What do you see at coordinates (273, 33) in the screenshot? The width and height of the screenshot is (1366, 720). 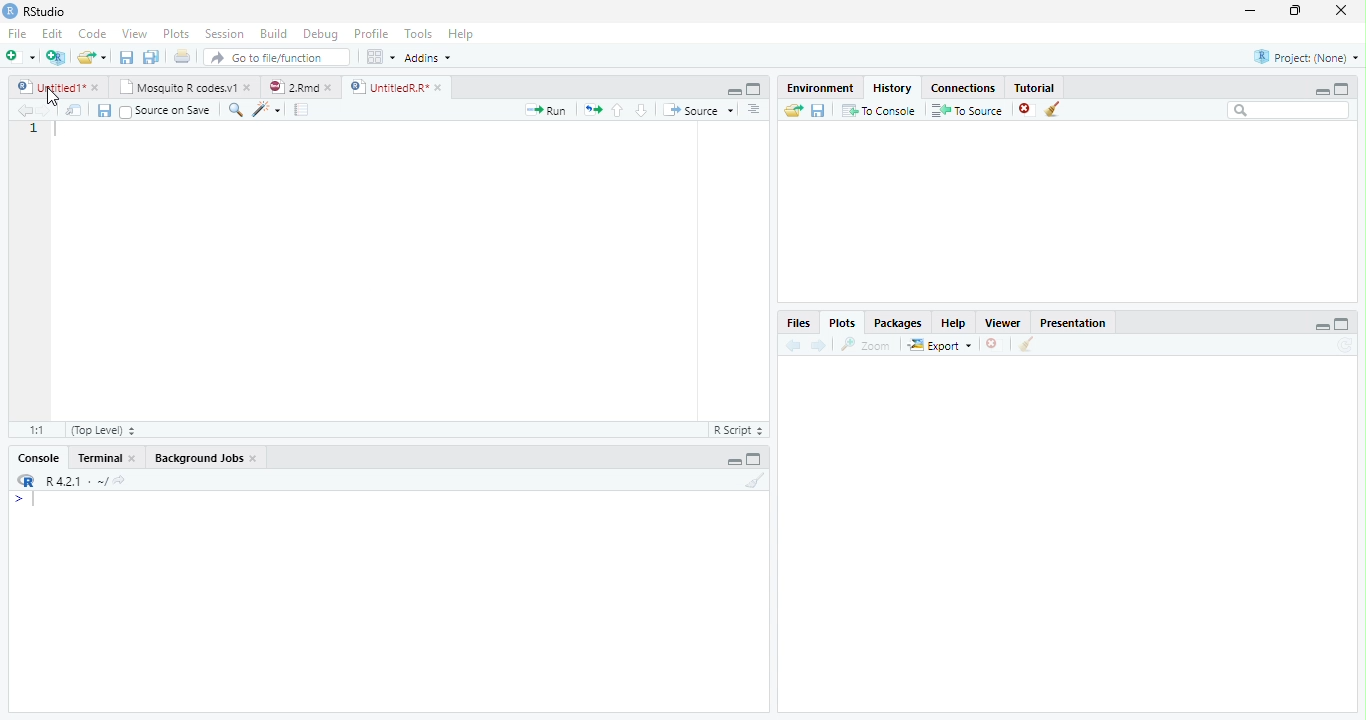 I see `Build` at bounding box center [273, 33].